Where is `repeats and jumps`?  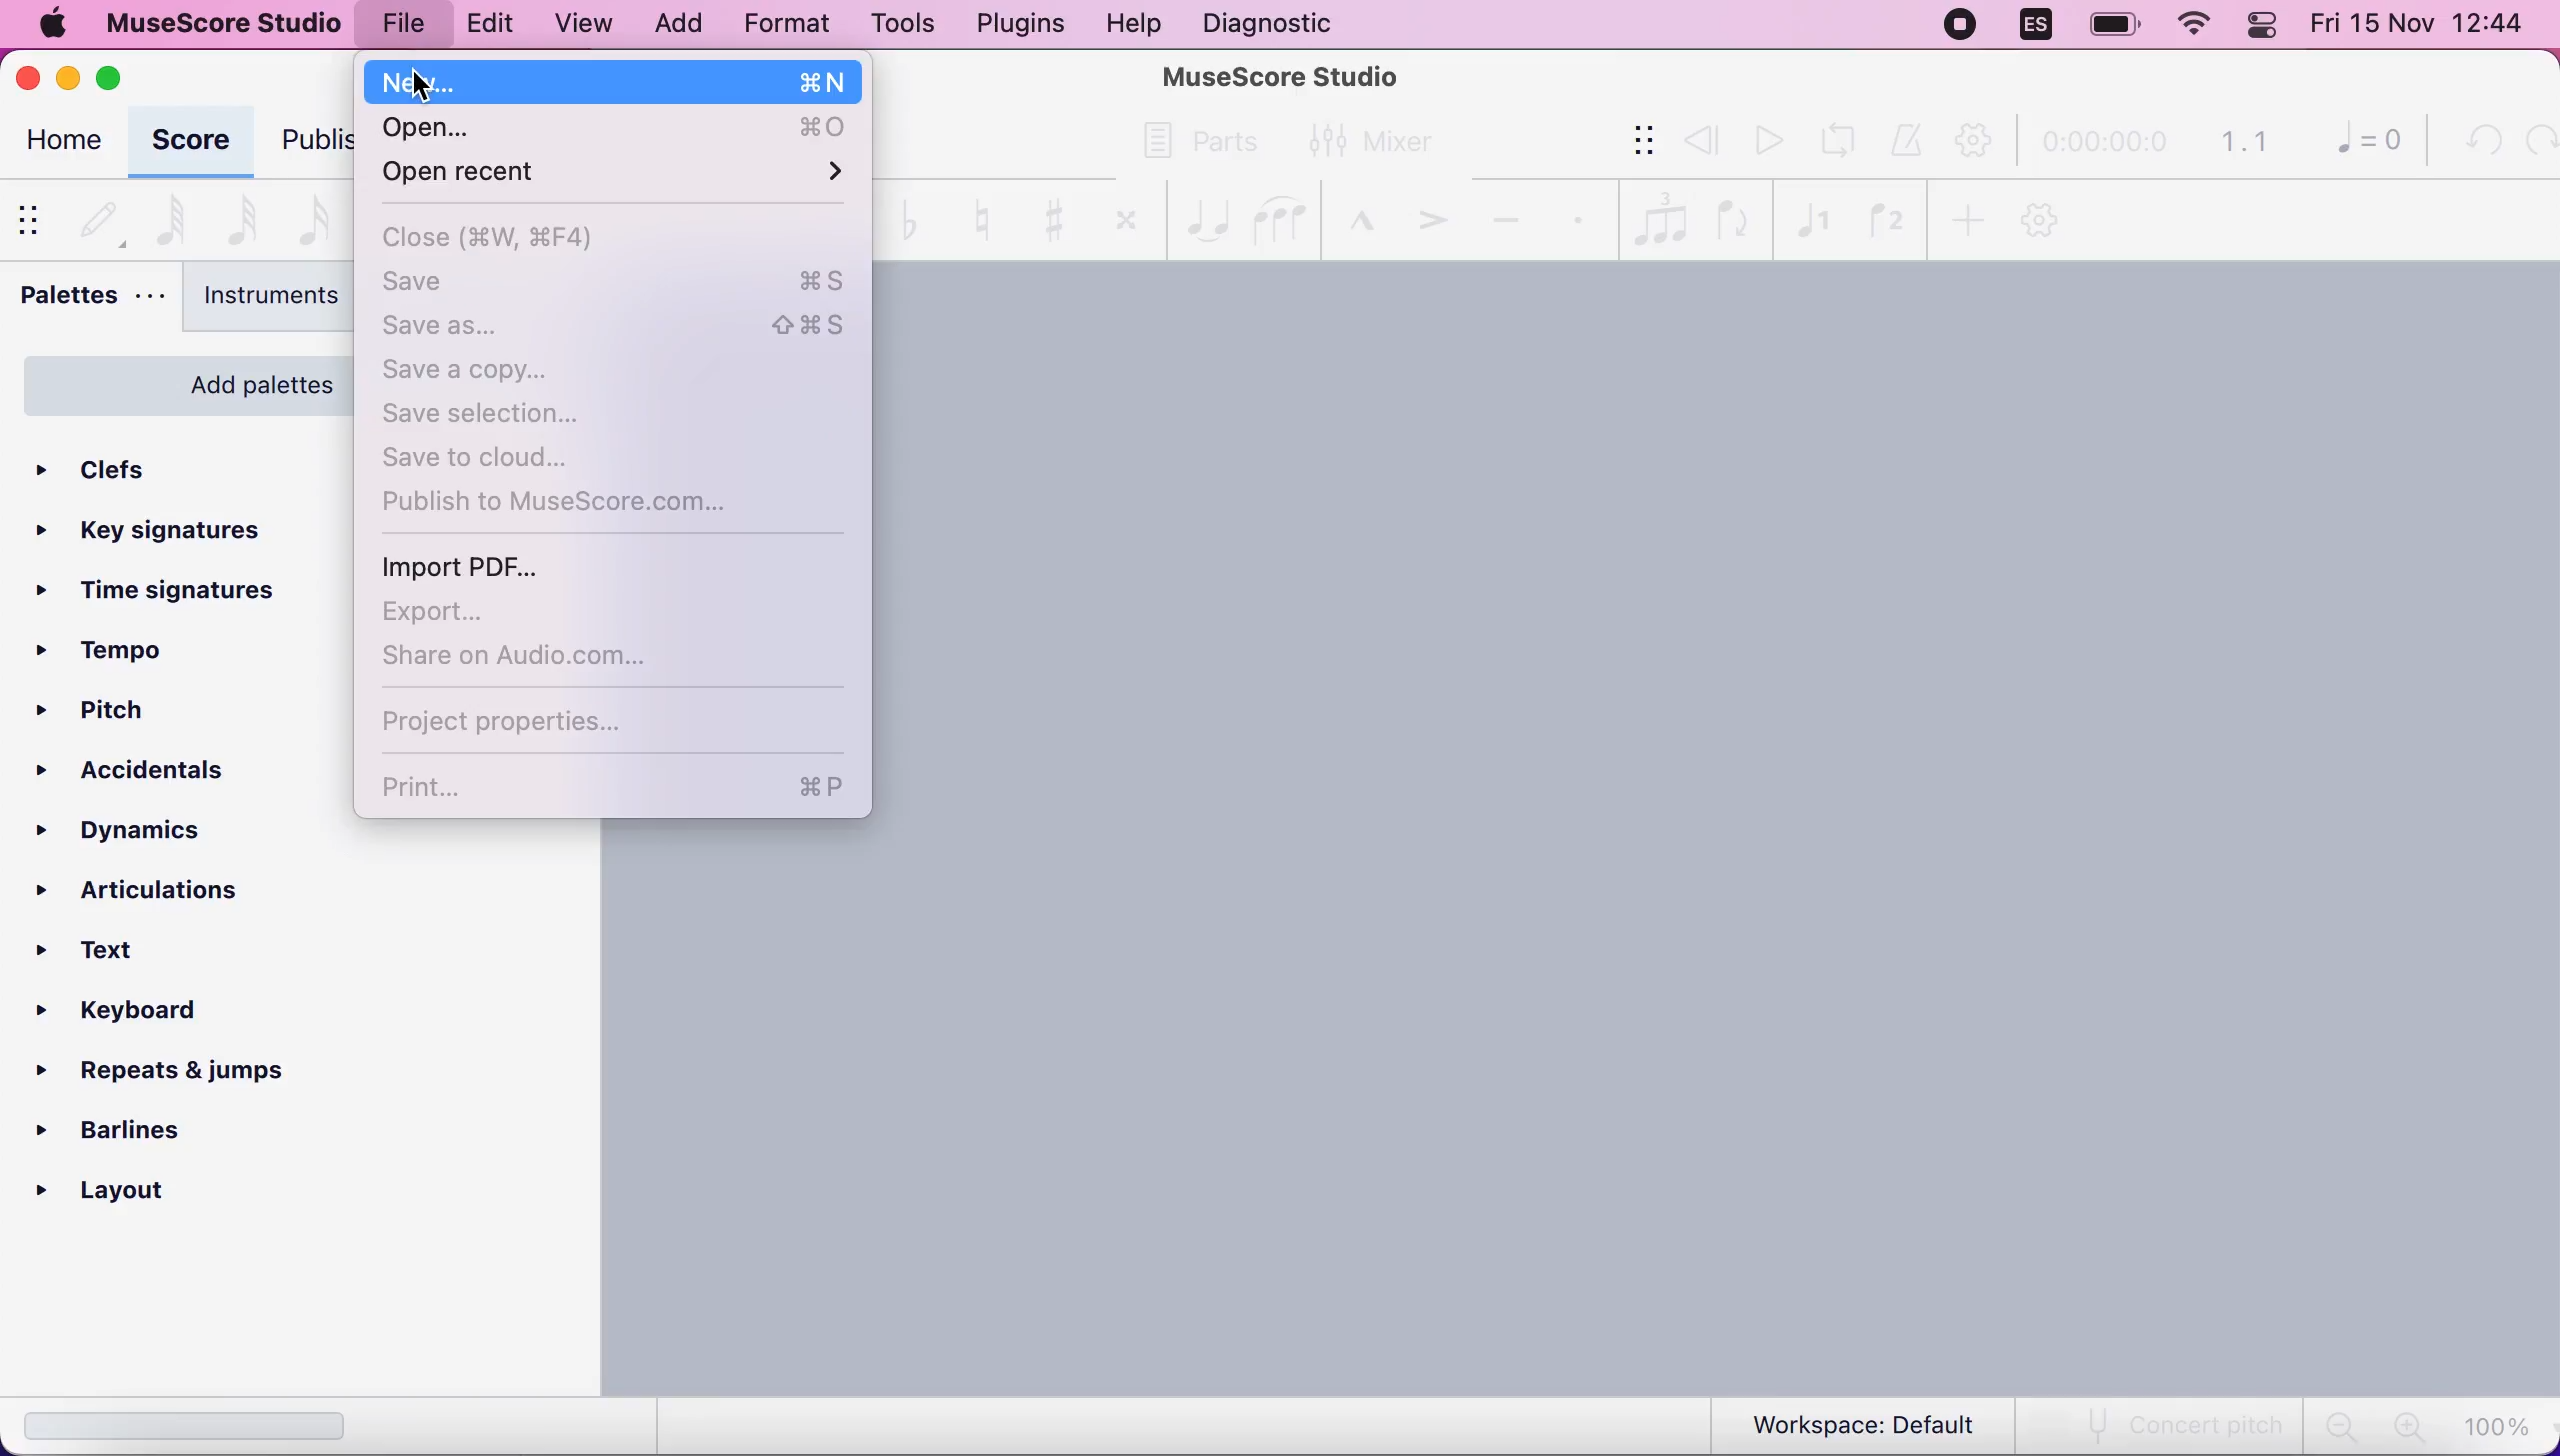 repeats and jumps is located at coordinates (181, 1073).